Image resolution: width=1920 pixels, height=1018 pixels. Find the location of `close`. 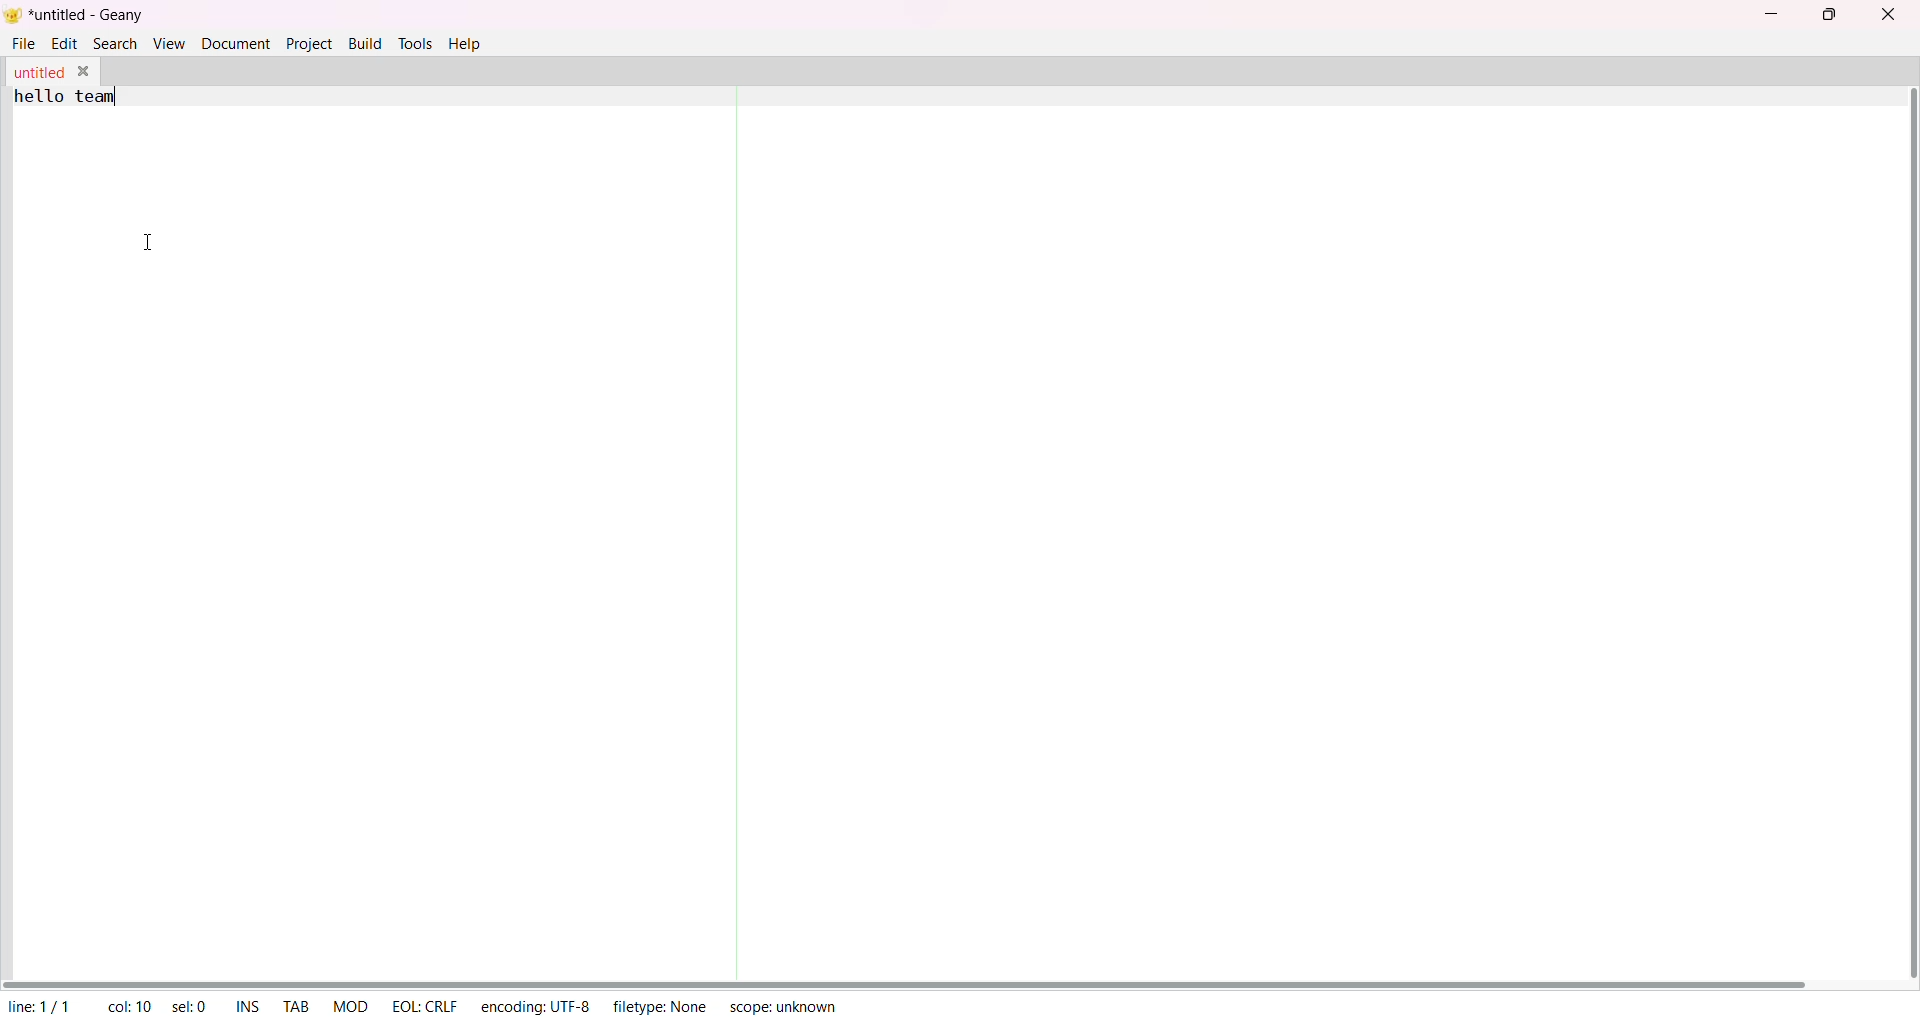

close is located at coordinates (82, 72).